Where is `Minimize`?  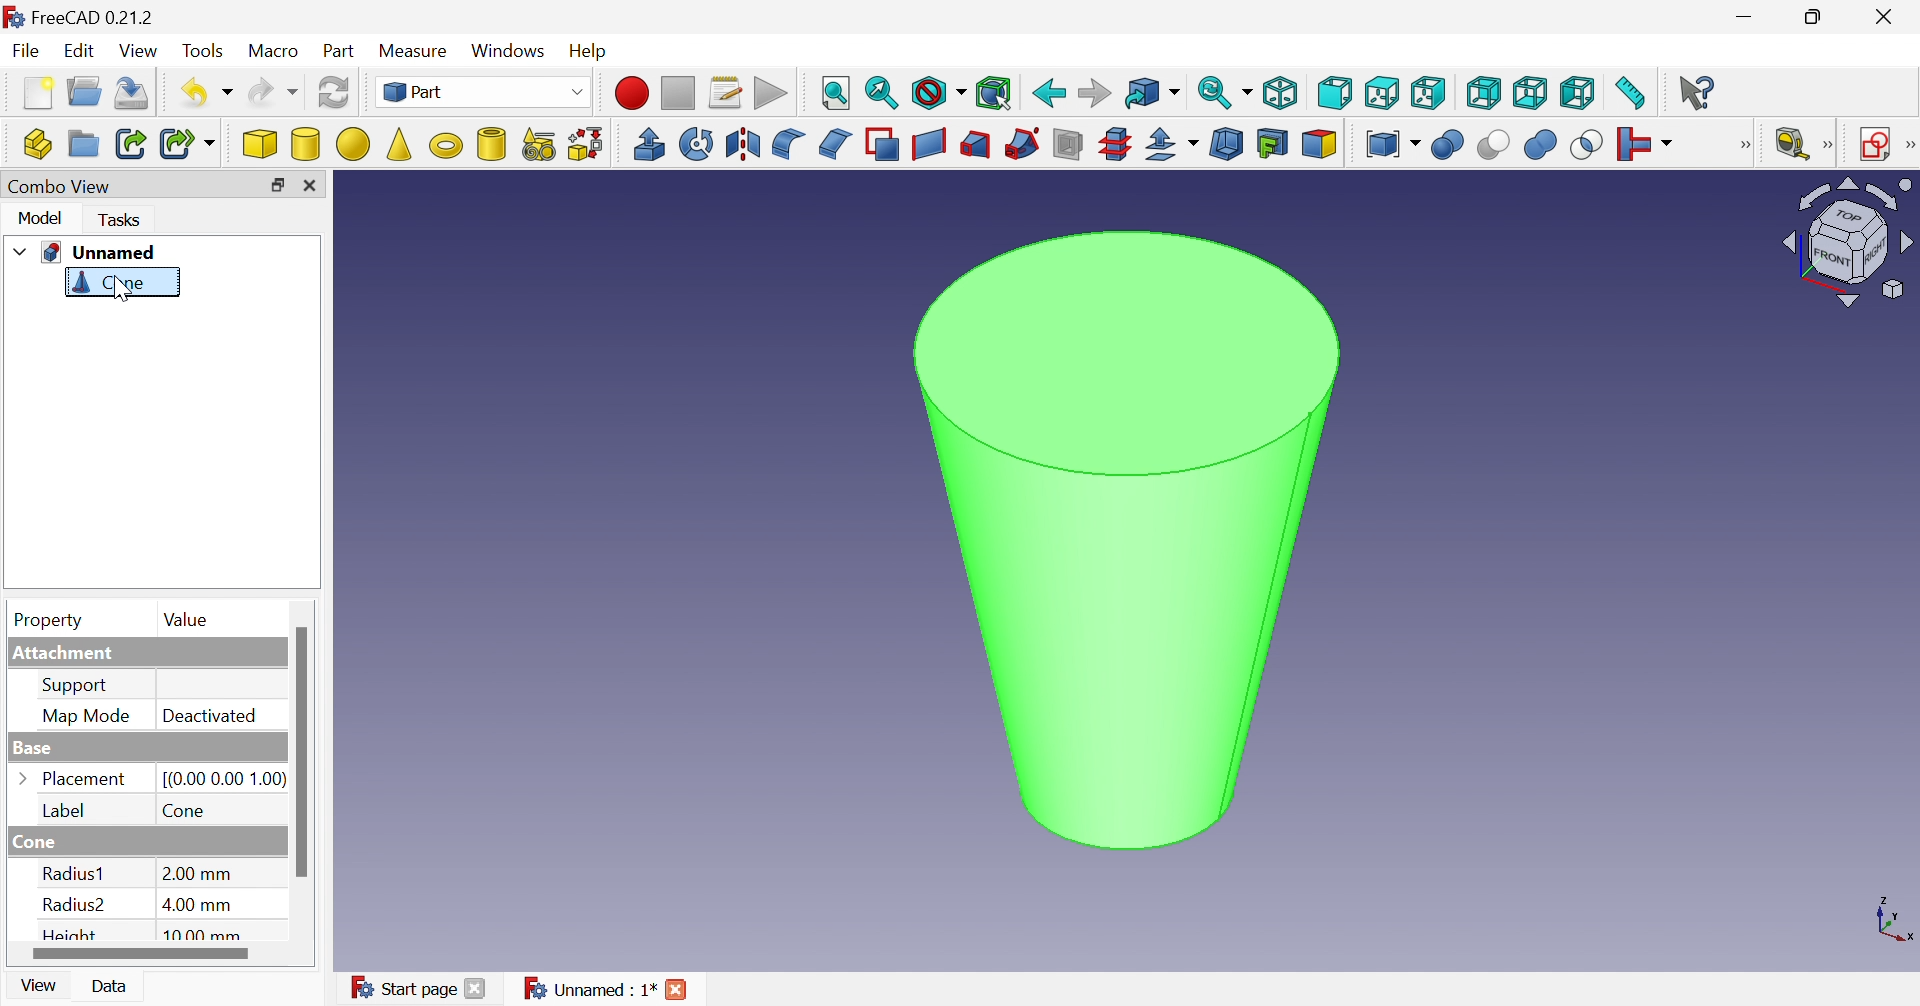
Minimize is located at coordinates (1744, 17).